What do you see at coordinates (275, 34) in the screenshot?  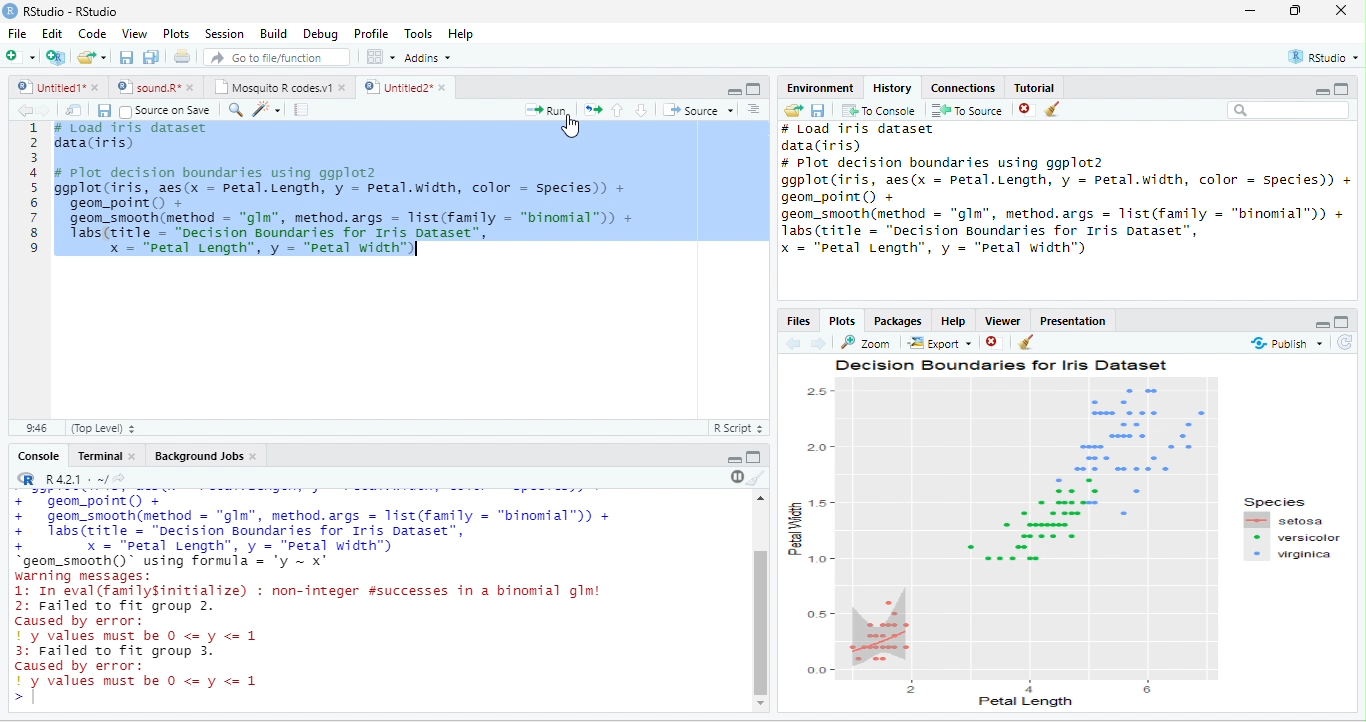 I see `Build` at bounding box center [275, 34].